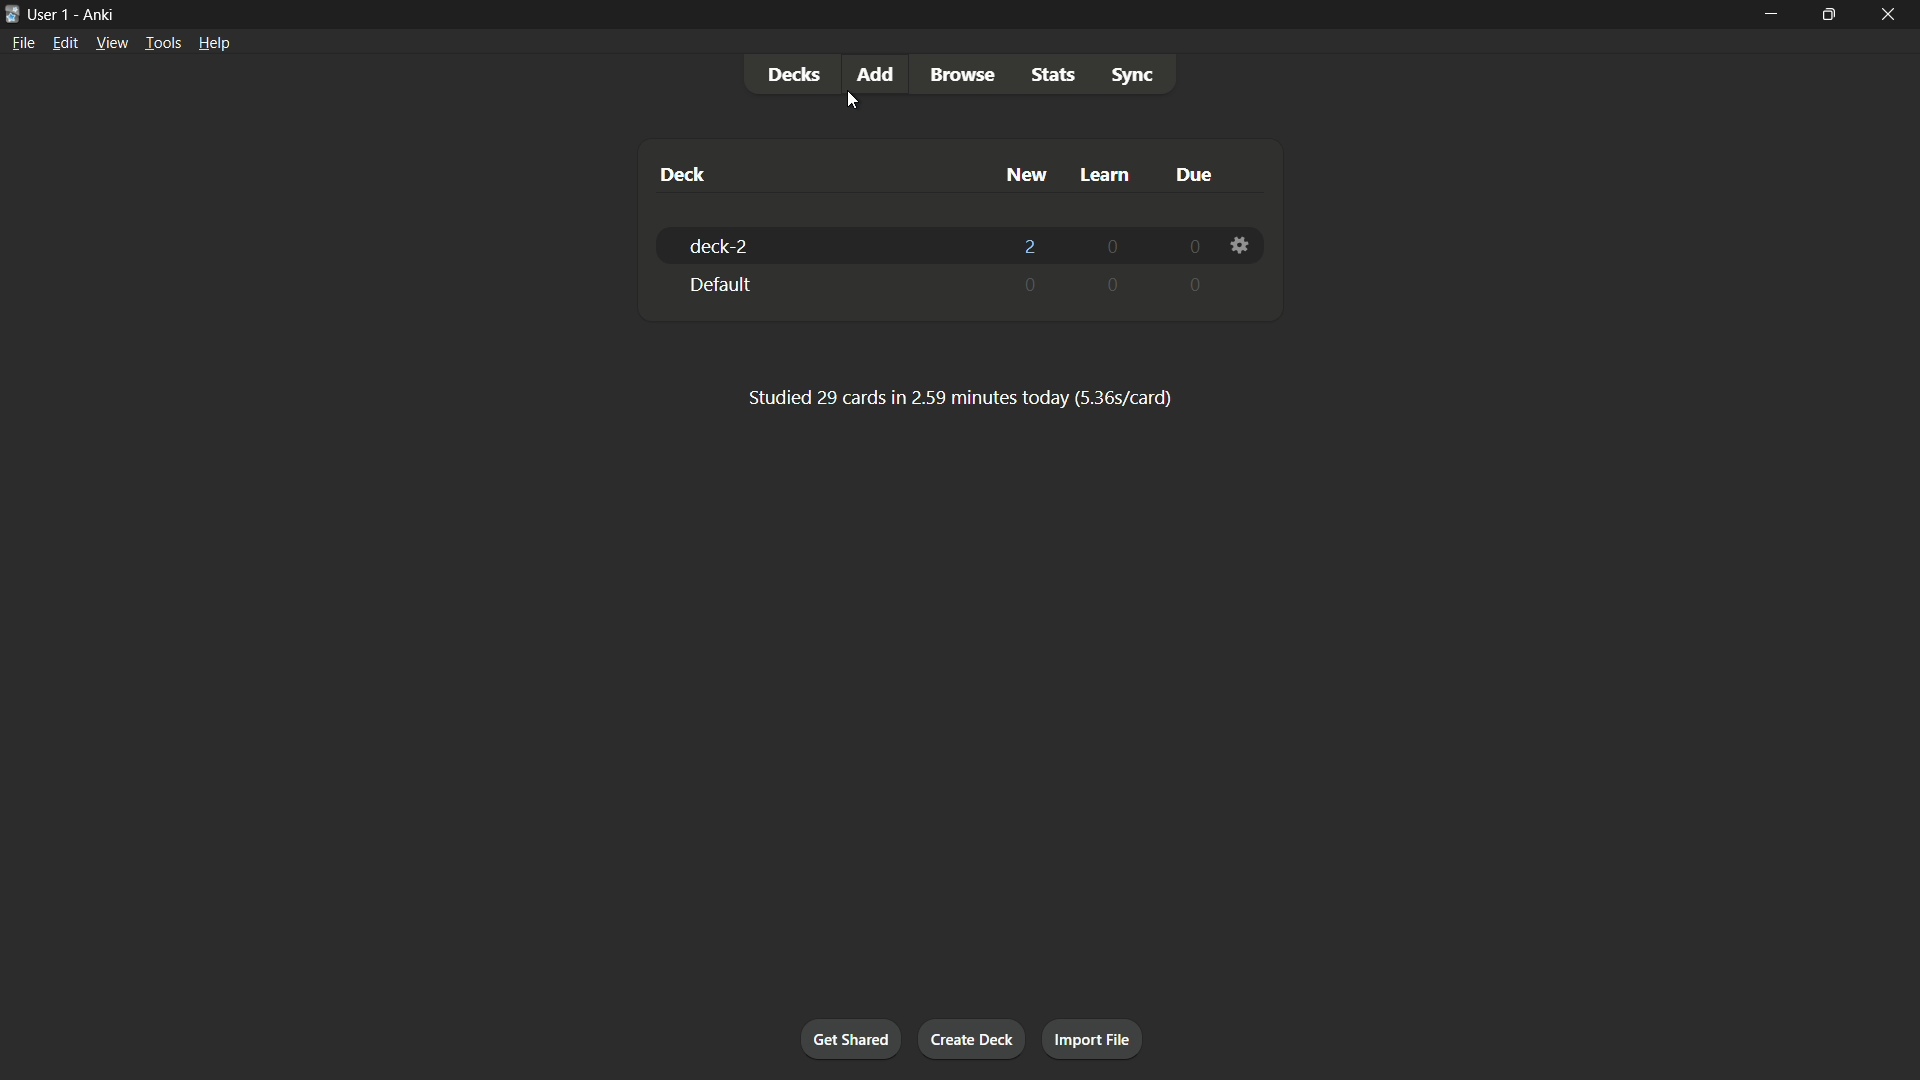 This screenshot has width=1920, height=1080. I want to click on stats, so click(1057, 76).